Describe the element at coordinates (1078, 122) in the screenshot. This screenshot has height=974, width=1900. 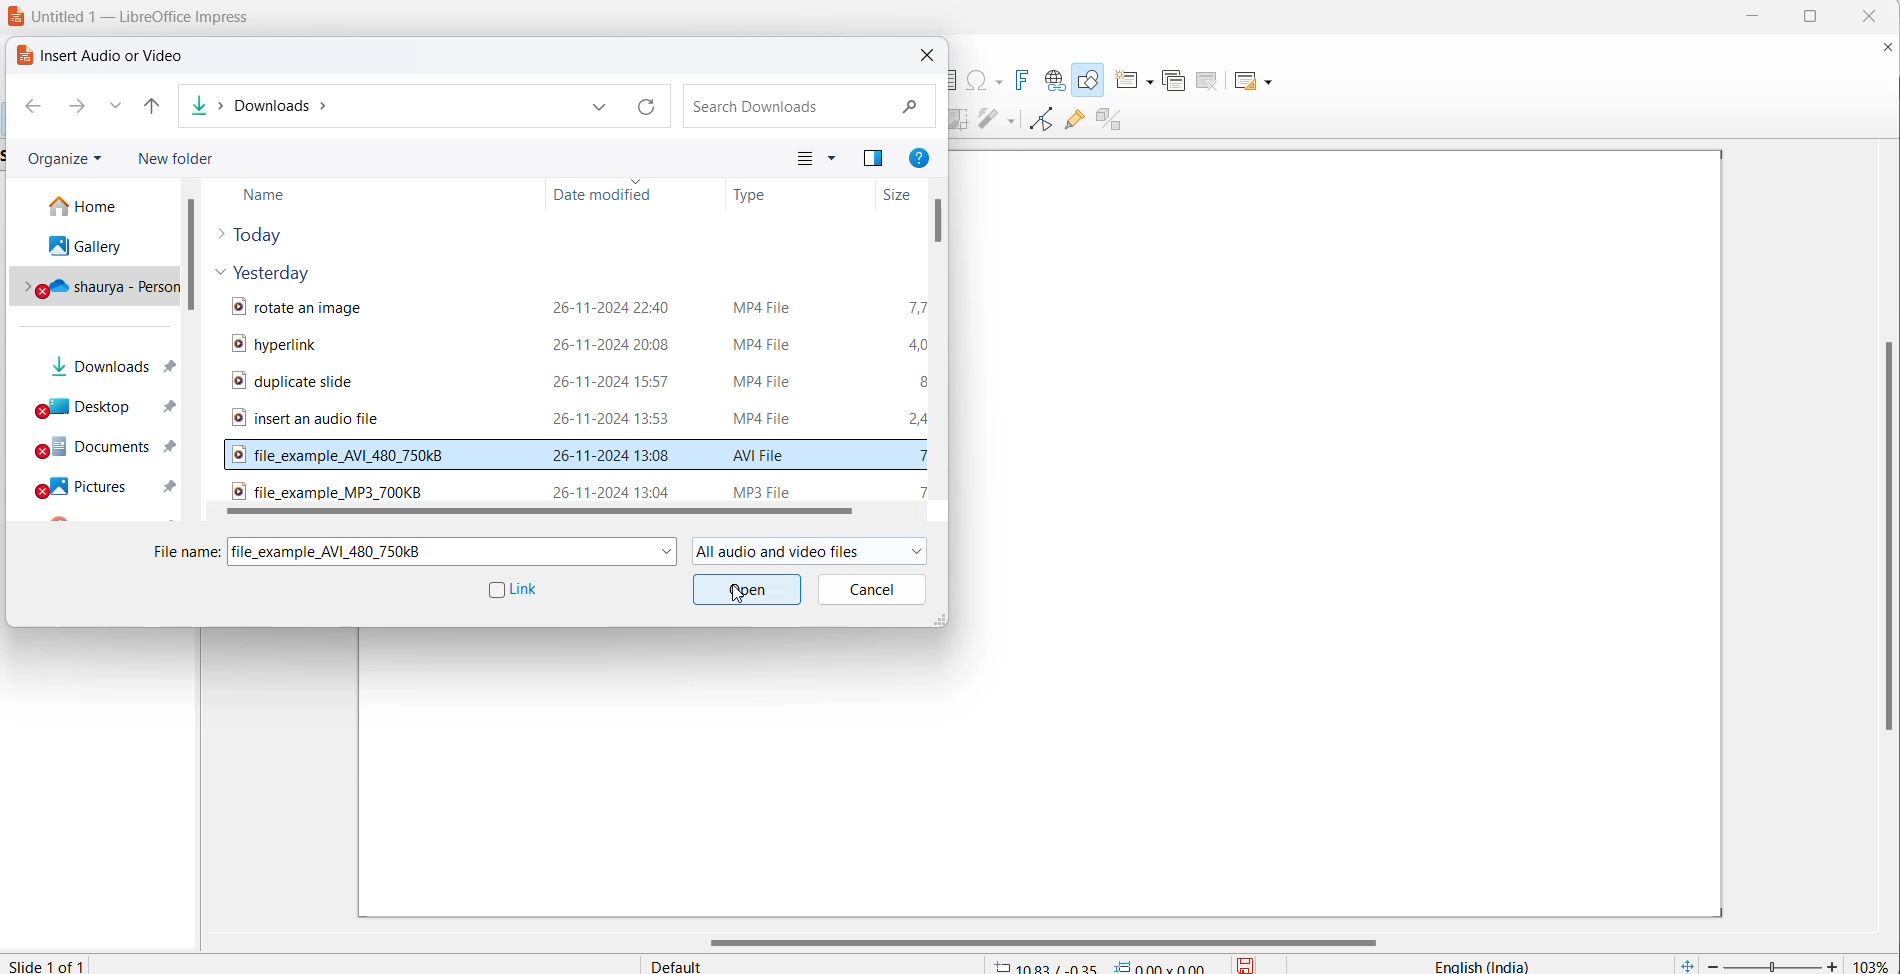
I see `show gluepoint function` at that location.